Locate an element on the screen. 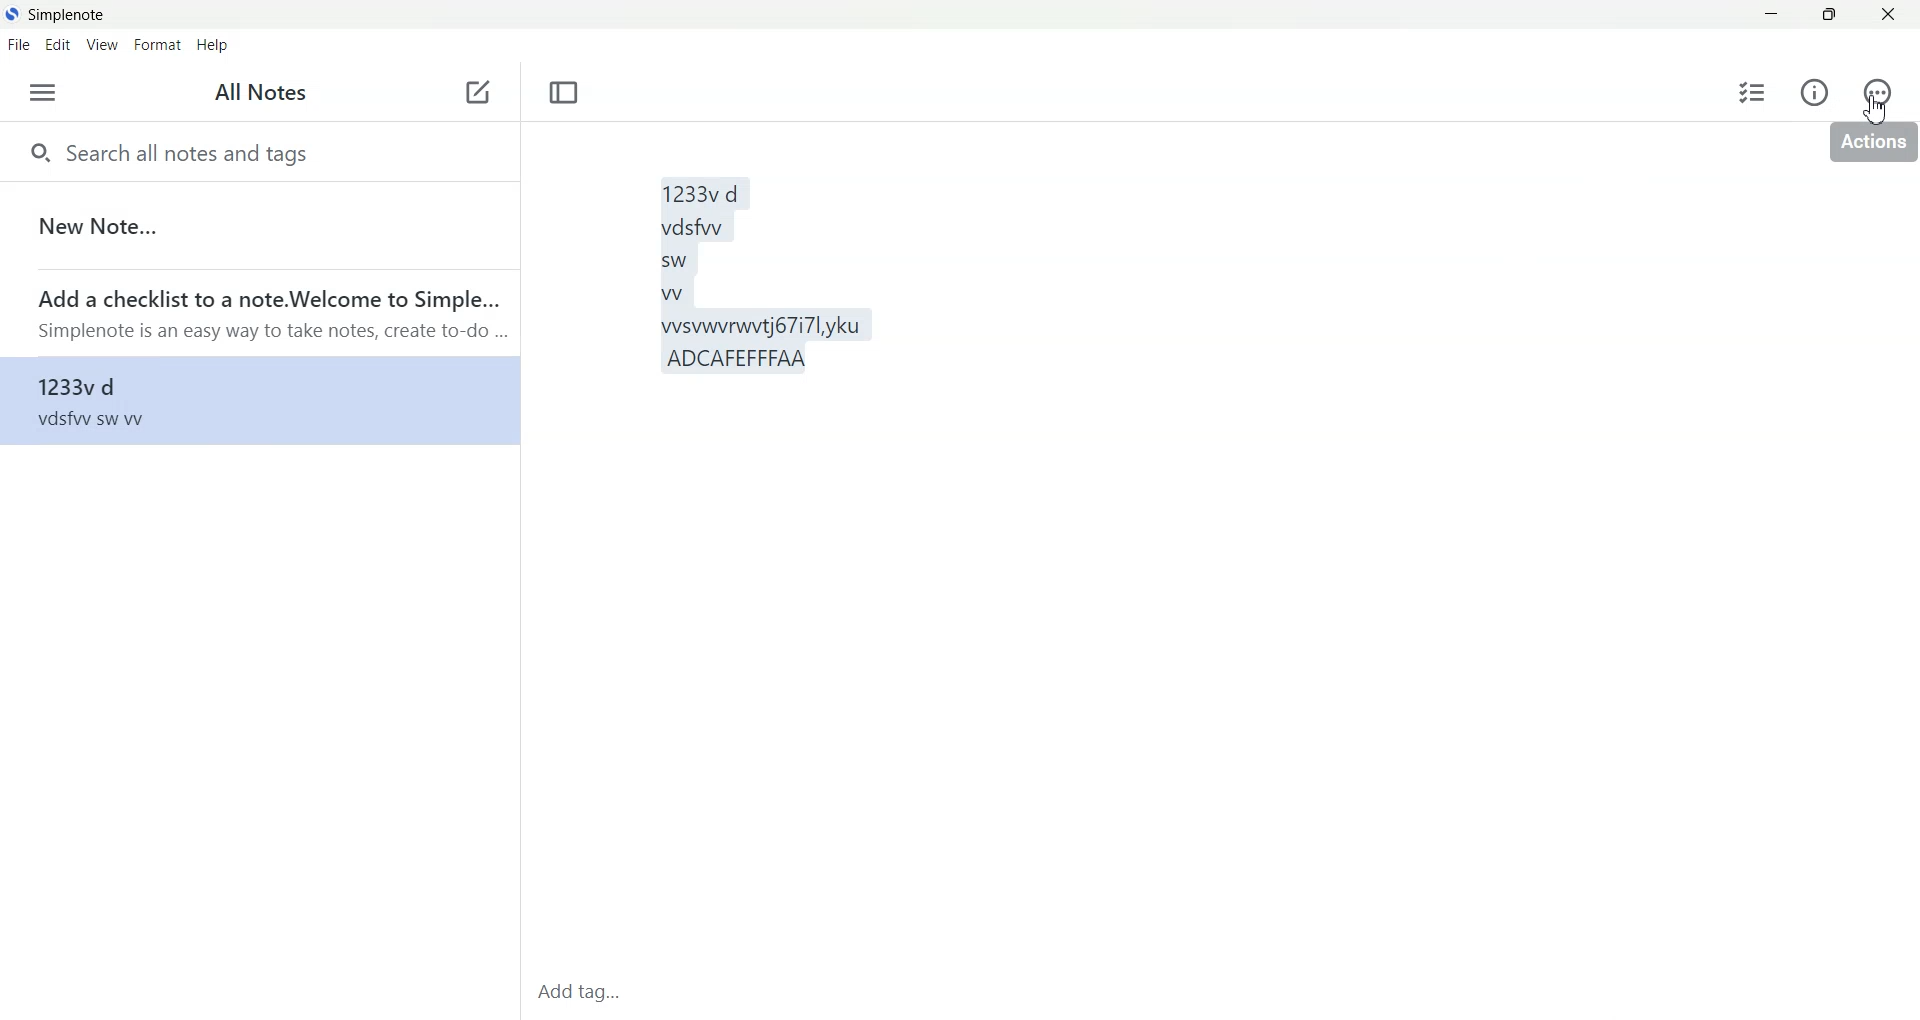  Menu is located at coordinates (42, 93).